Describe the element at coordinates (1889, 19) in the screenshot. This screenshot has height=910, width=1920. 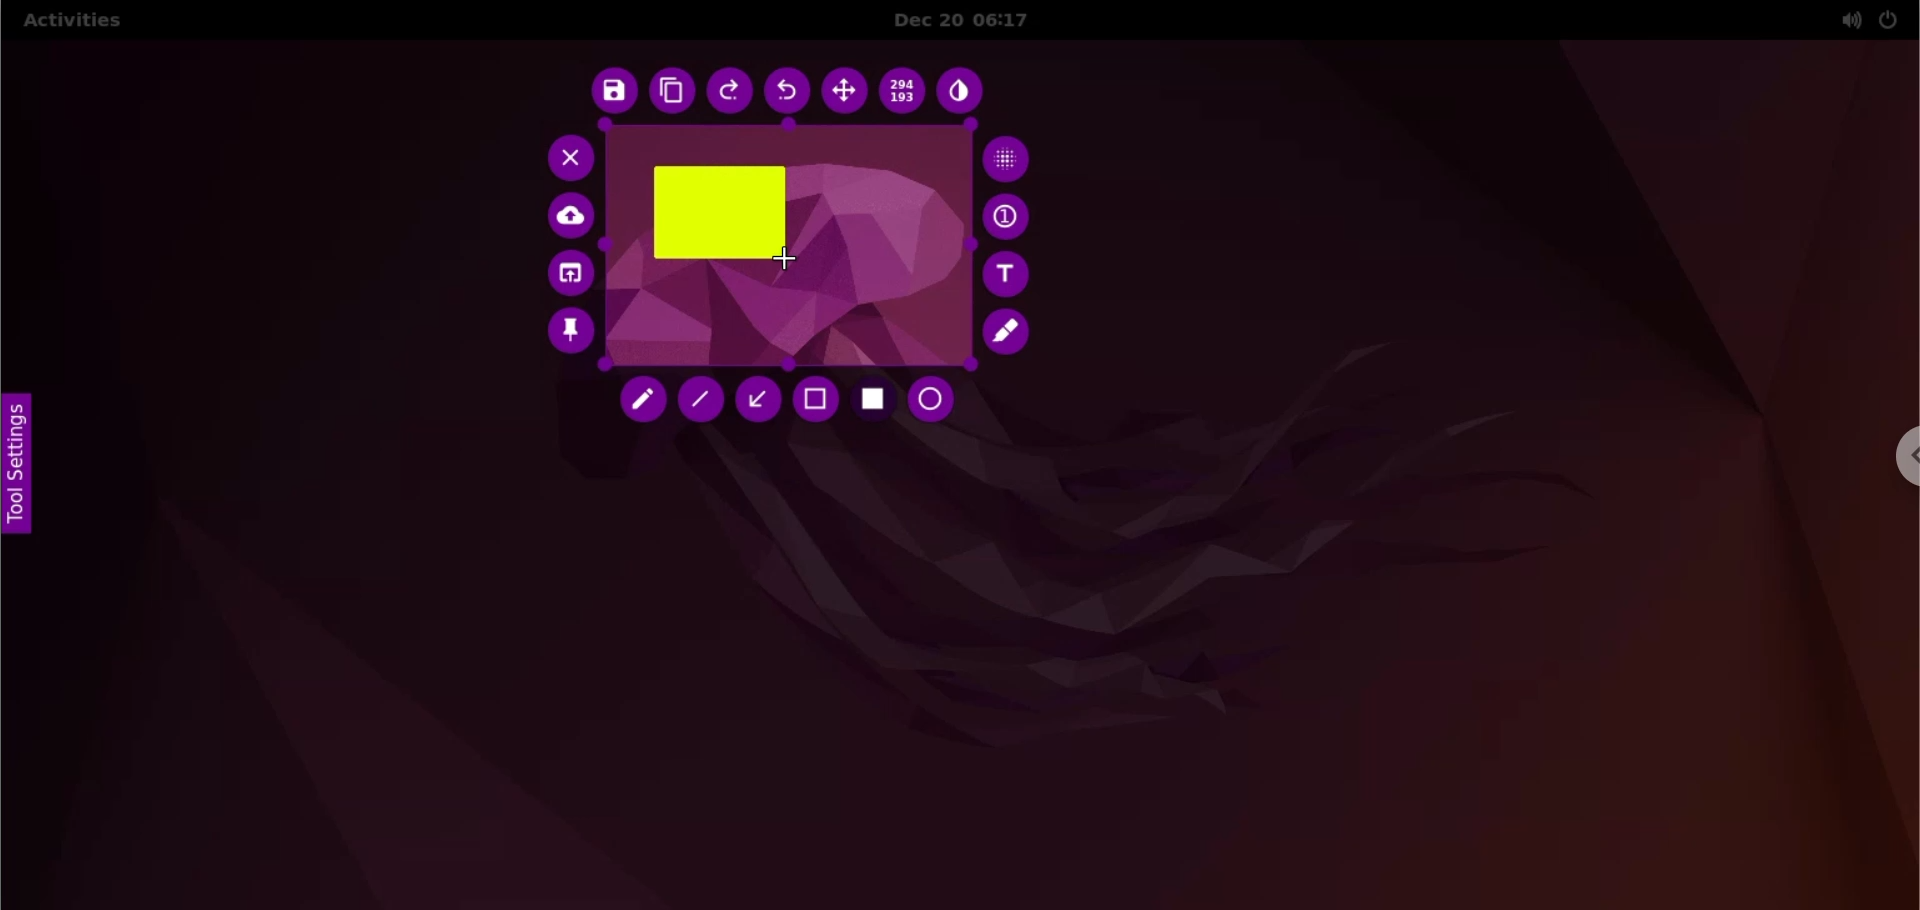
I see `power options` at that location.